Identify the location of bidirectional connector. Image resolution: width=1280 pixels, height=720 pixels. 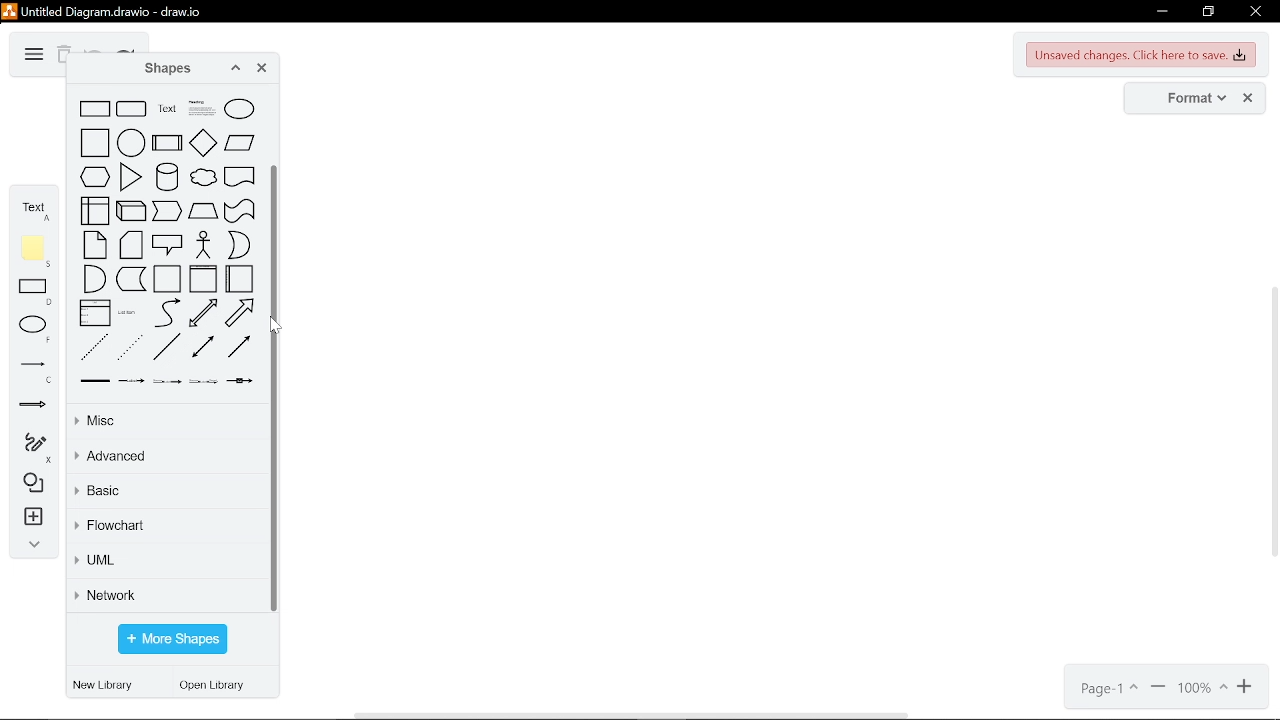
(203, 346).